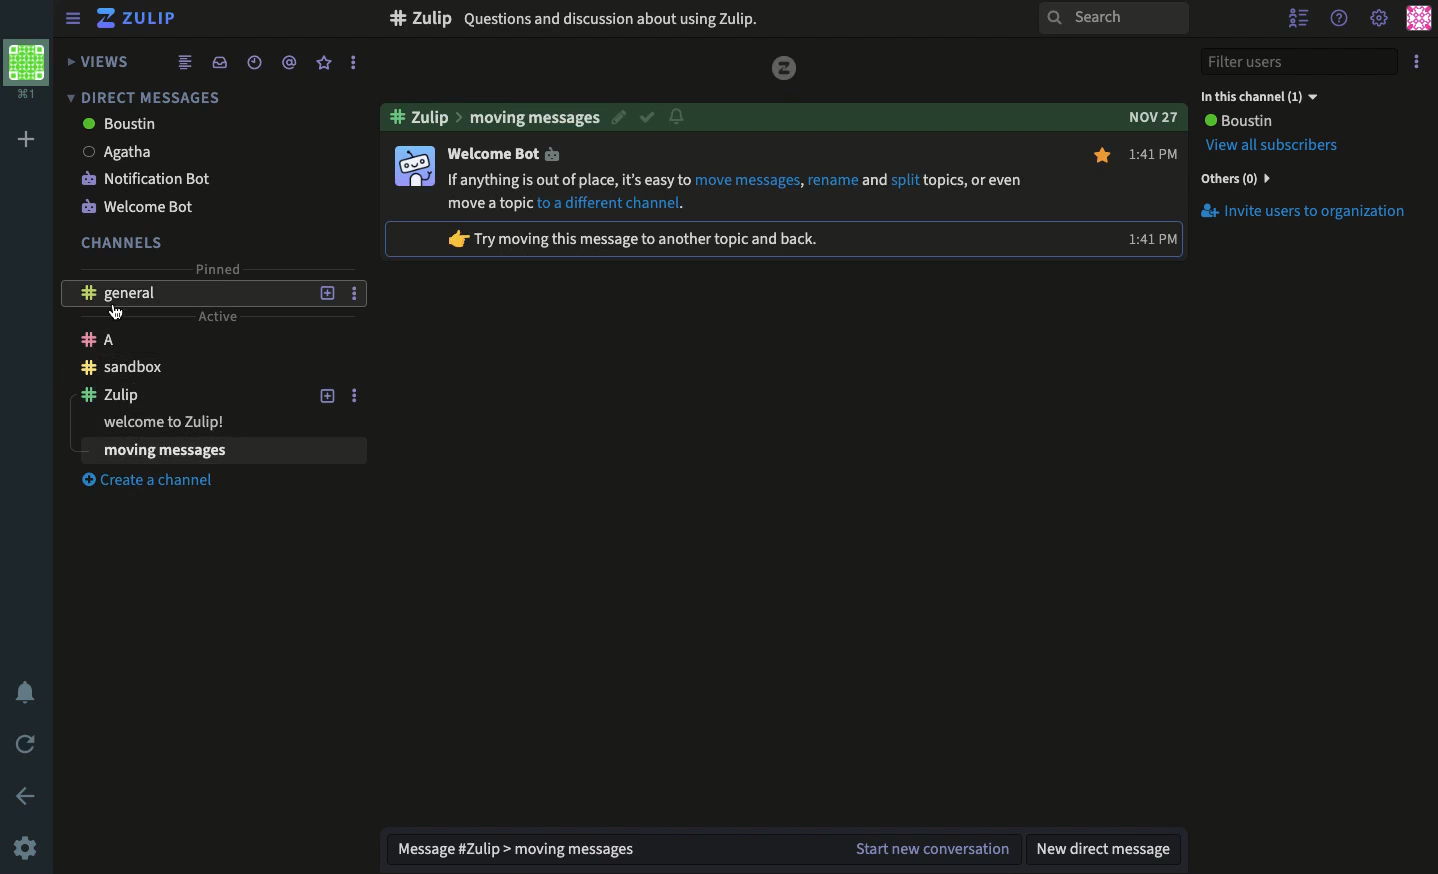 This screenshot has width=1438, height=874. I want to click on Create a channel, so click(158, 482).